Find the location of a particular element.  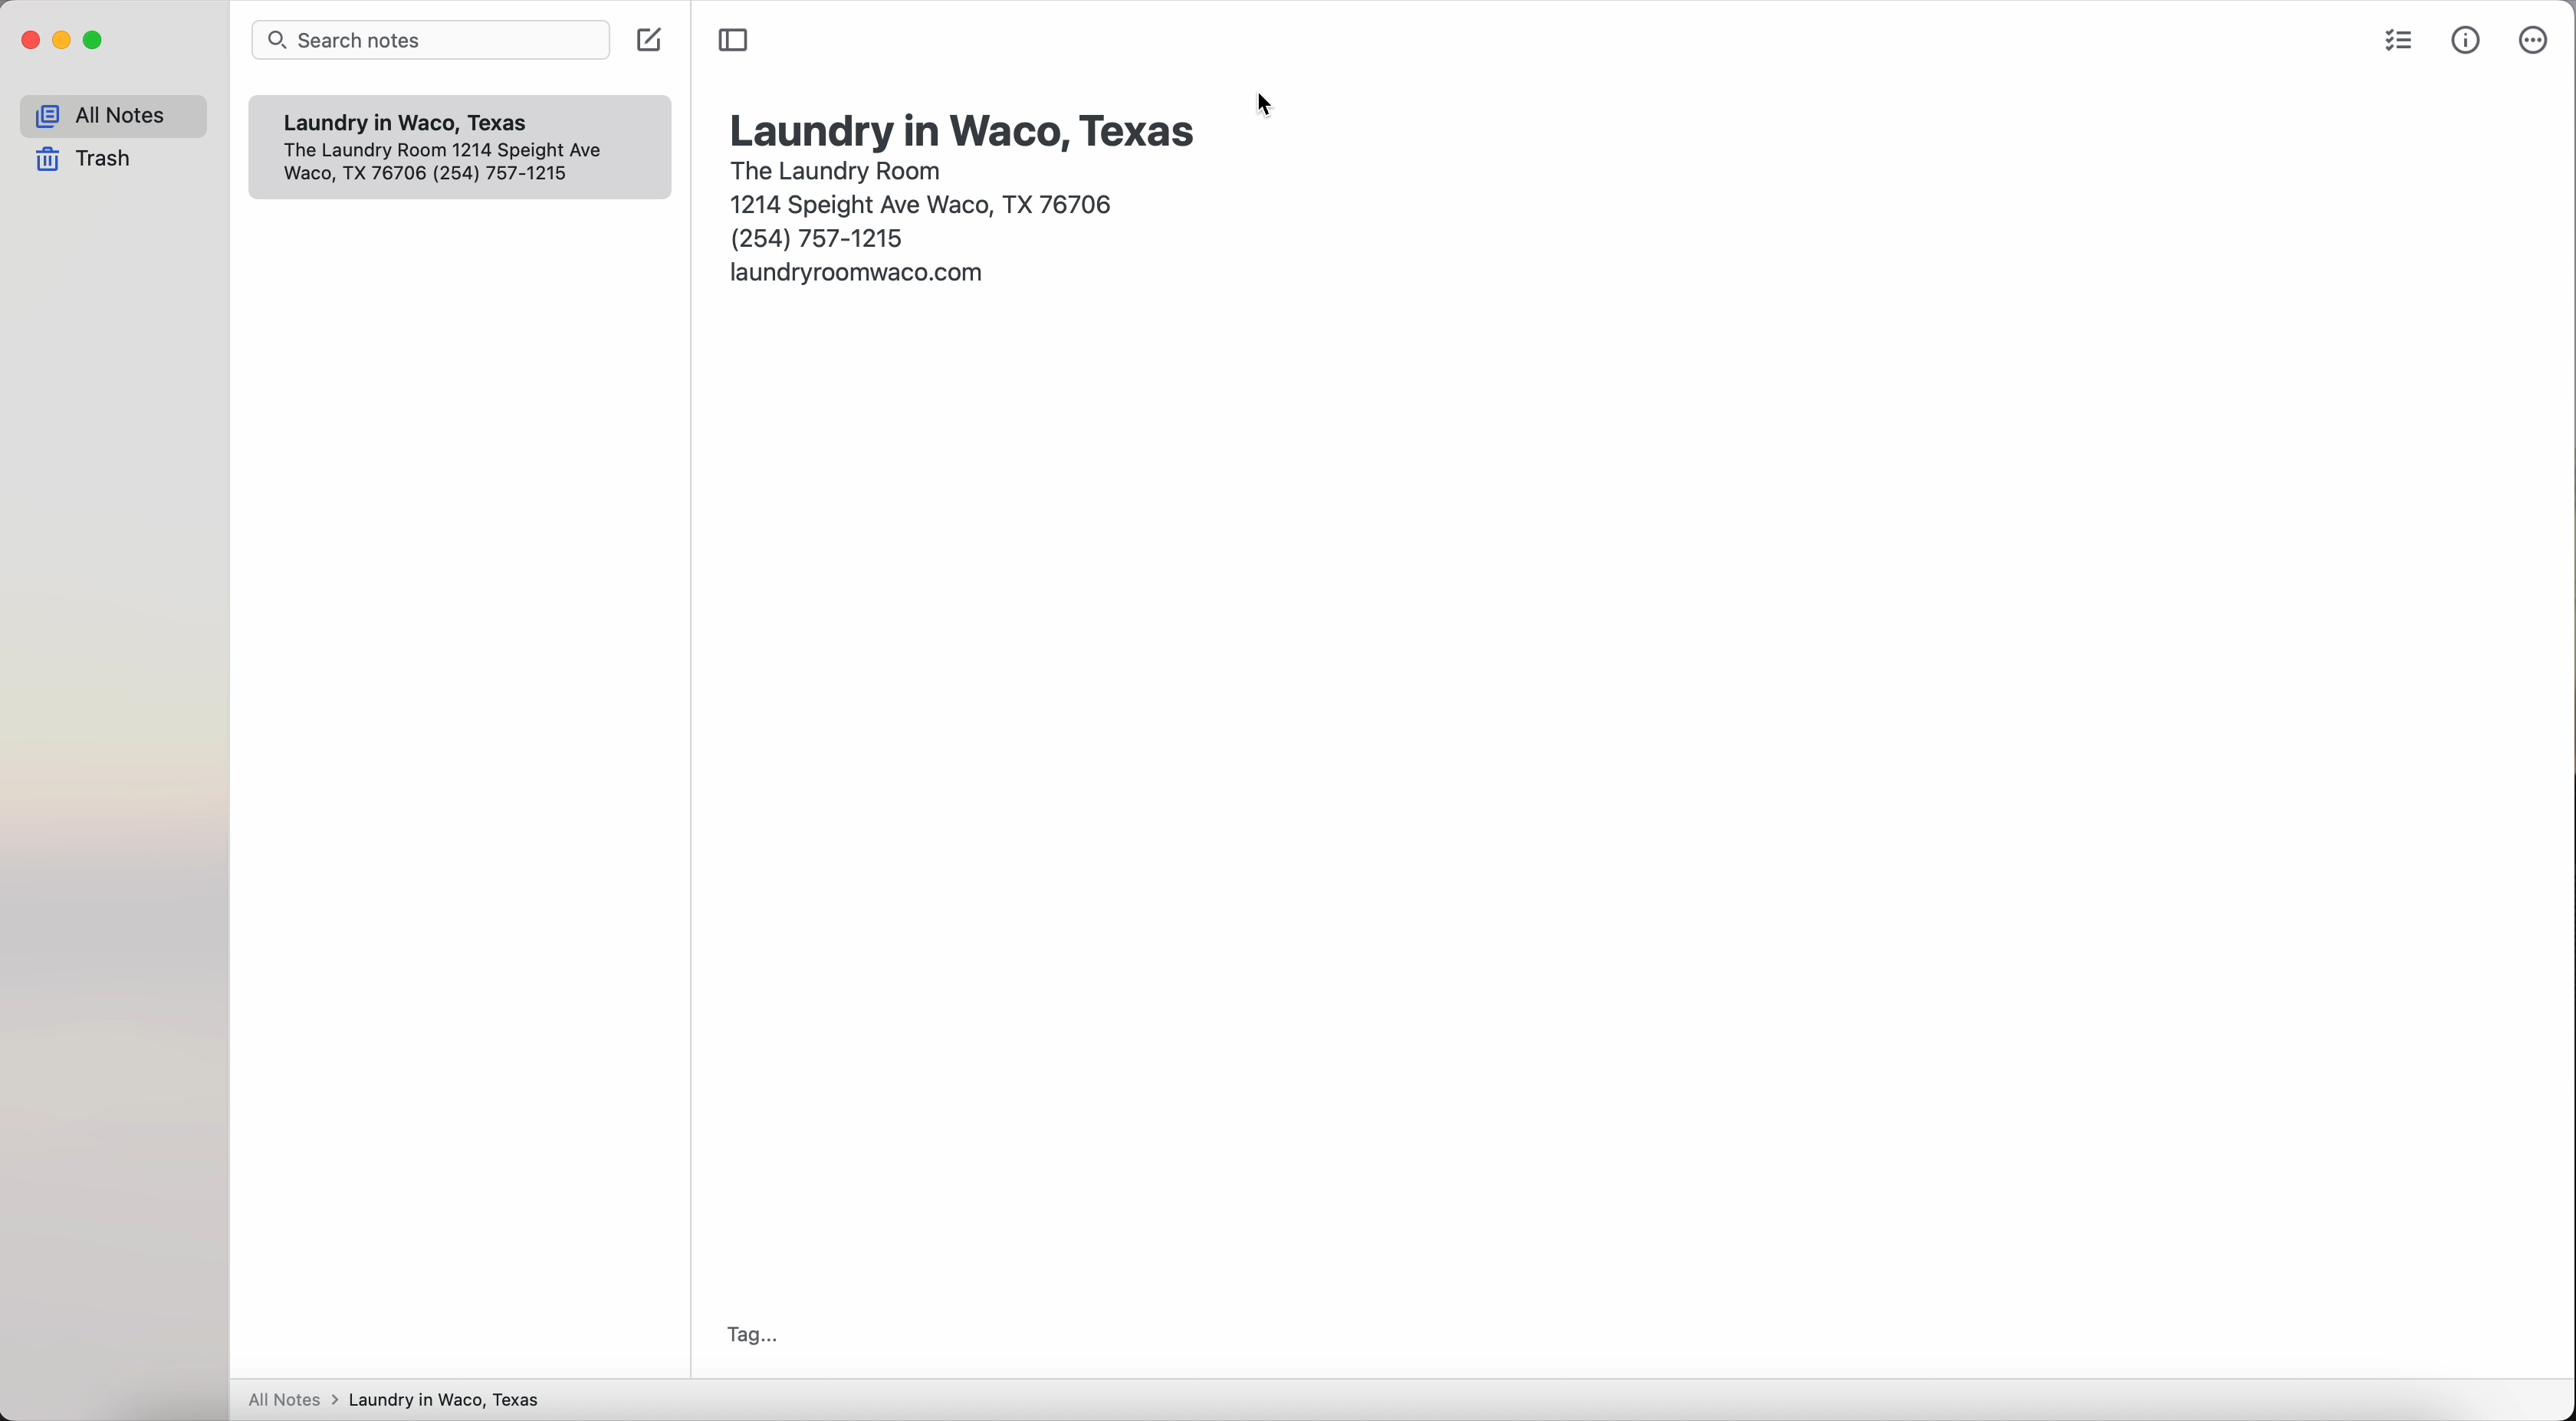

1214 Speight Ave Waco, TX 76706 is located at coordinates (457, 165).